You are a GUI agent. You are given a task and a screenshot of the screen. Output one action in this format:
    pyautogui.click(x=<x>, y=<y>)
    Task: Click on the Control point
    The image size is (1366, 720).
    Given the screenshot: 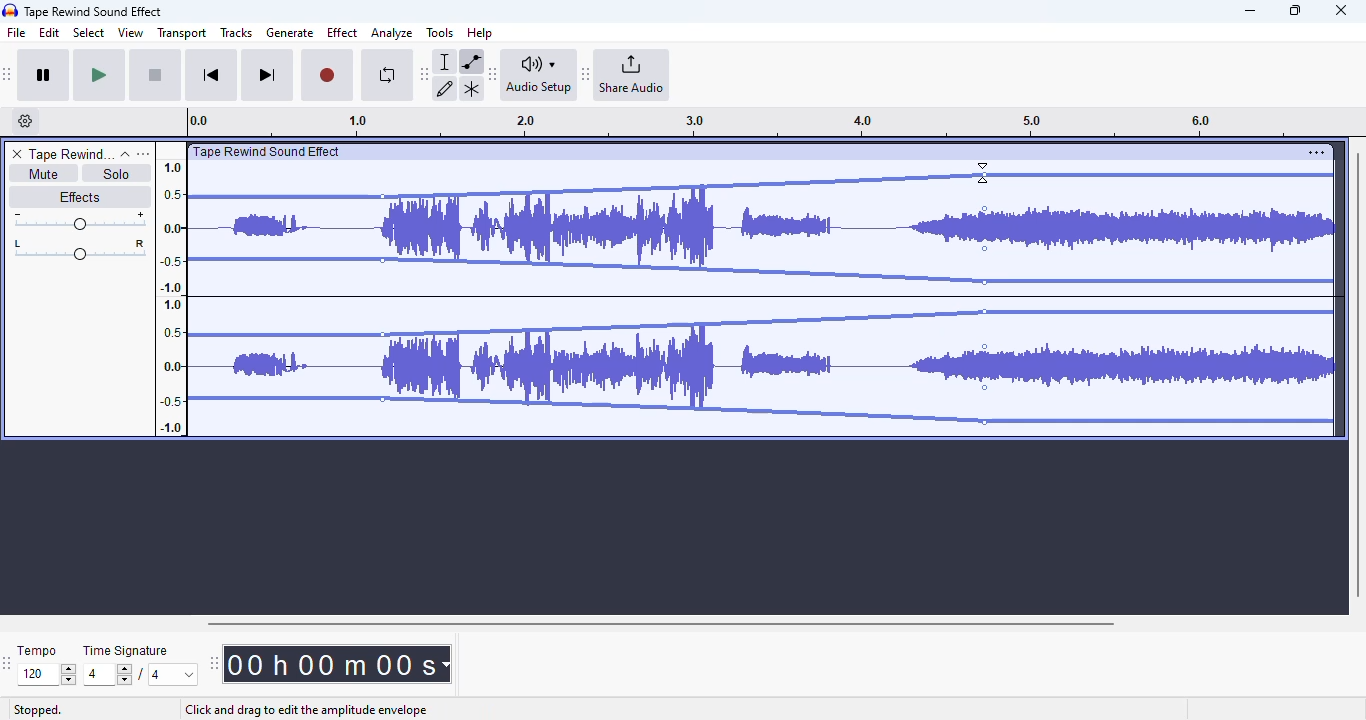 What is the action you would take?
    pyautogui.click(x=985, y=175)
    